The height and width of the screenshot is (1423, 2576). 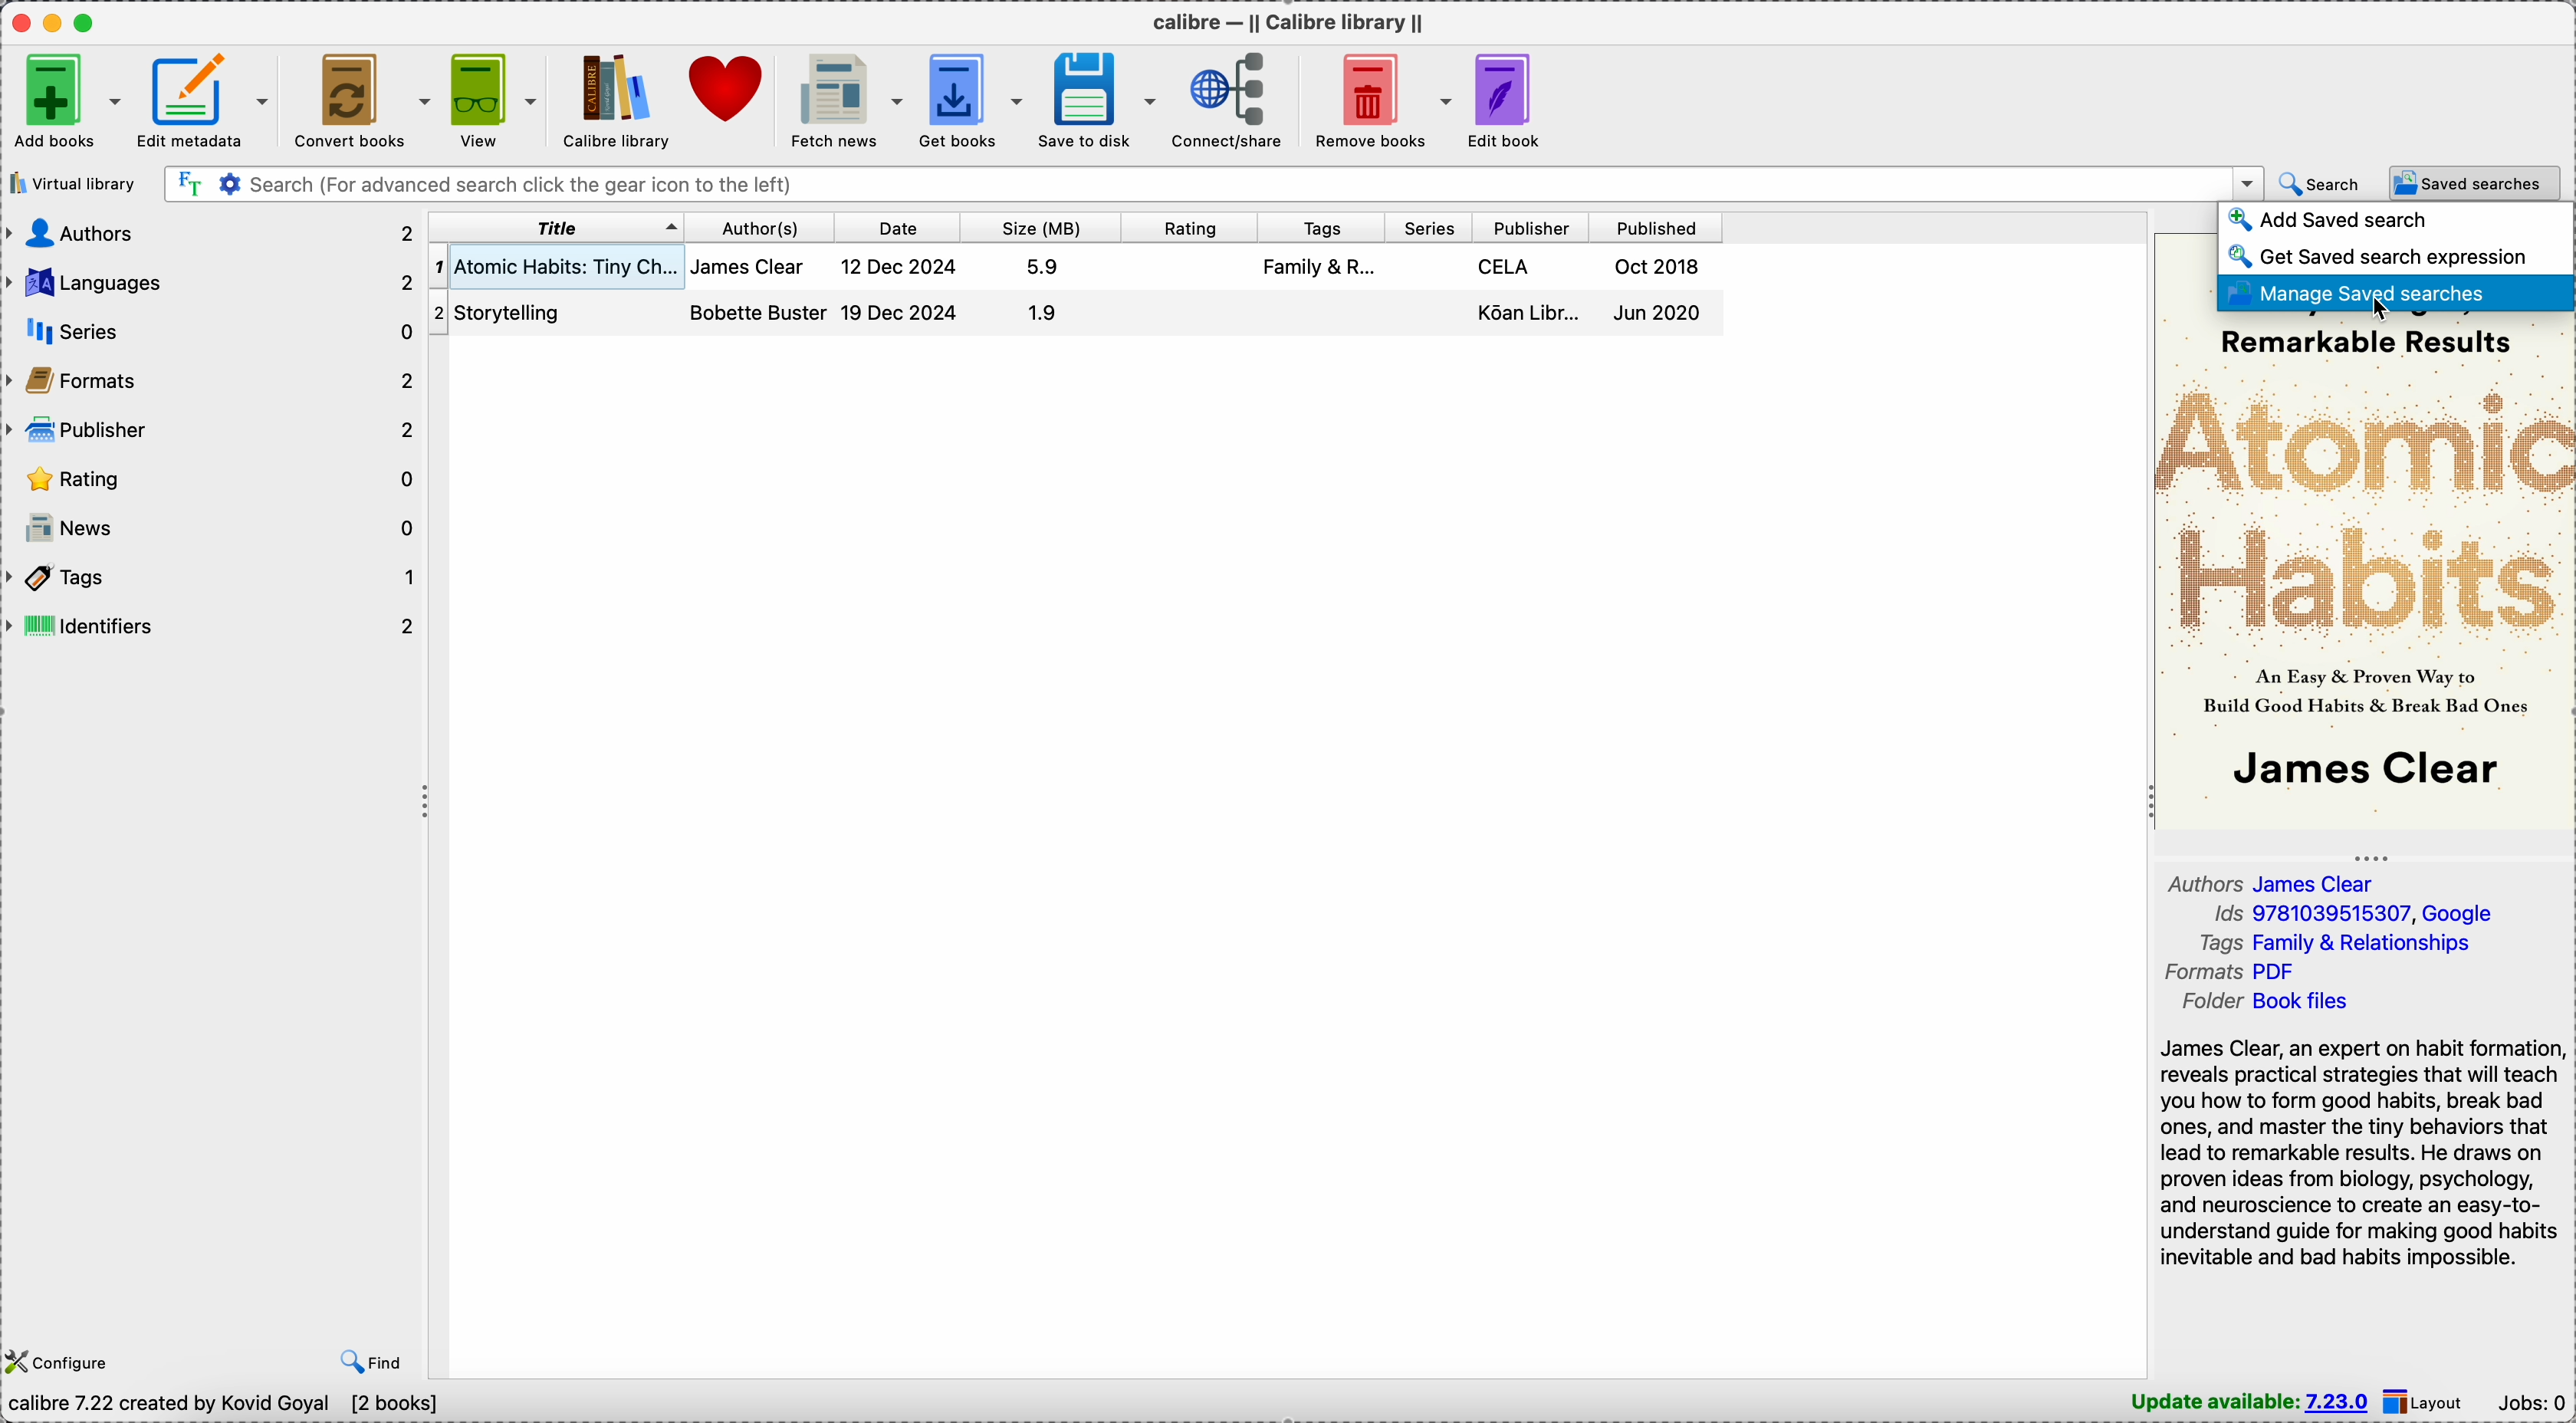 What do you see at coordinates (2273, 1002) in the screenshot?
I see `folder: book files` at bounding box center [2273, 1002].